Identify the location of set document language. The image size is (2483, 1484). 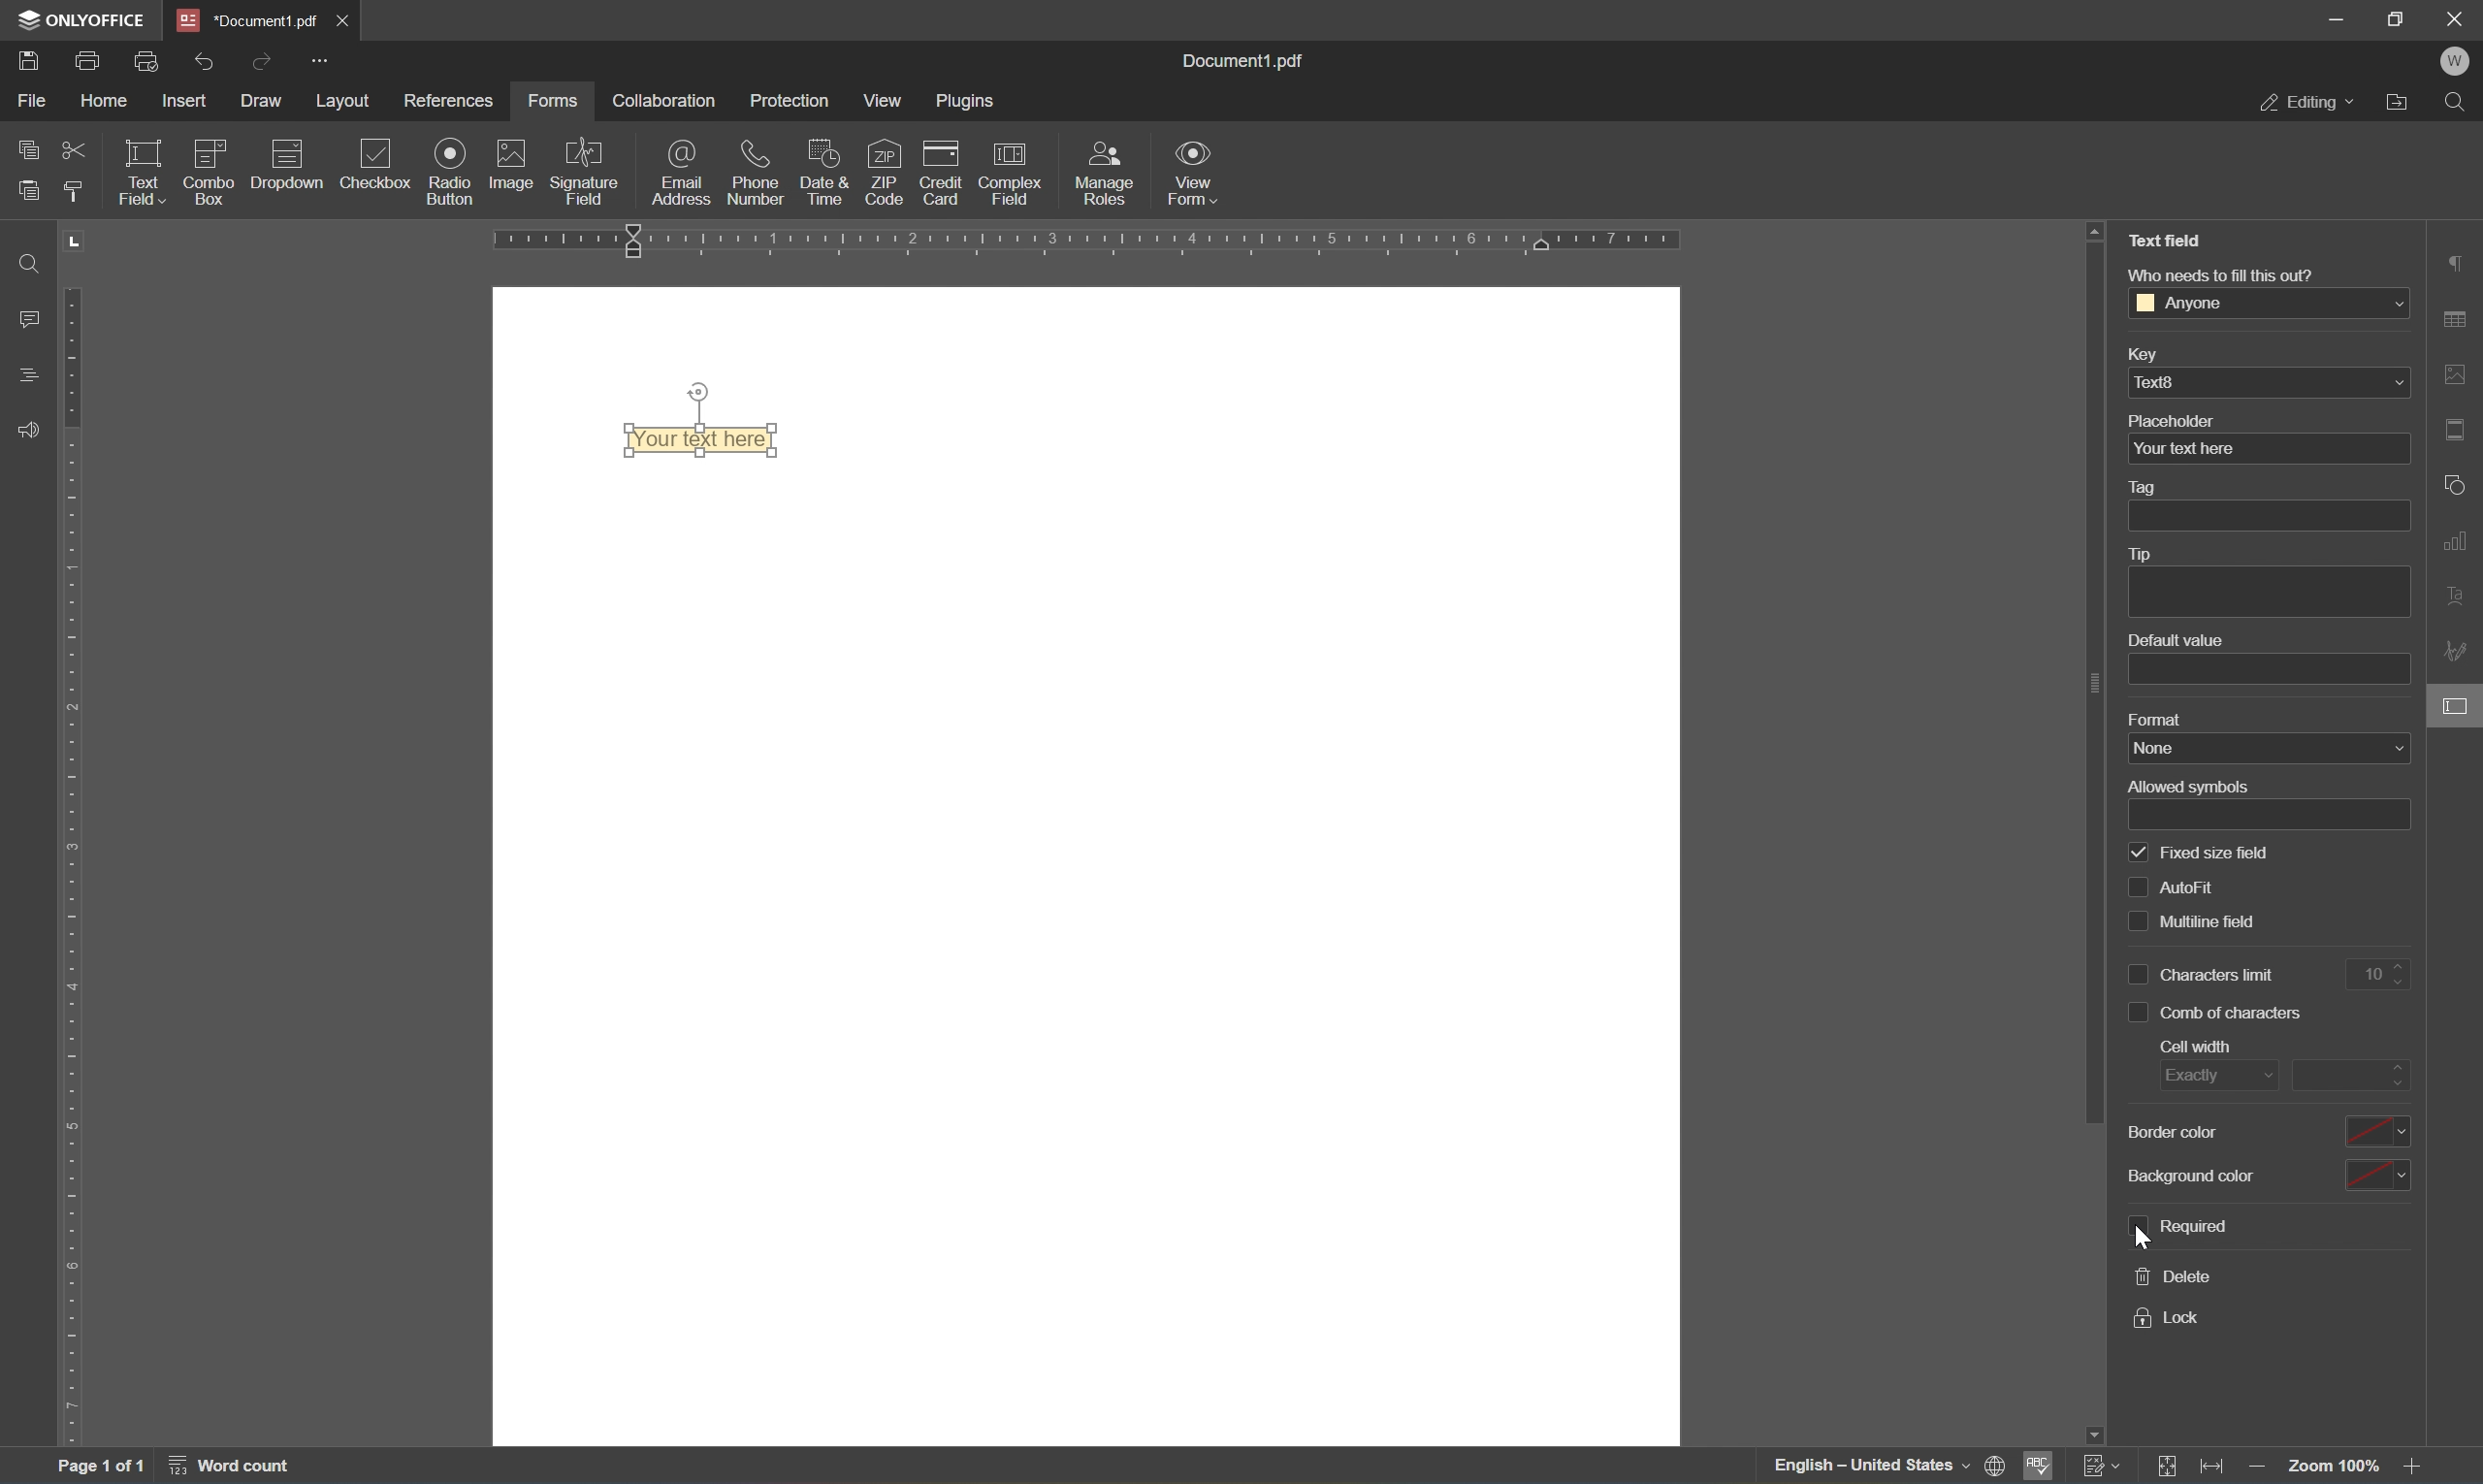
(1996, 1467).